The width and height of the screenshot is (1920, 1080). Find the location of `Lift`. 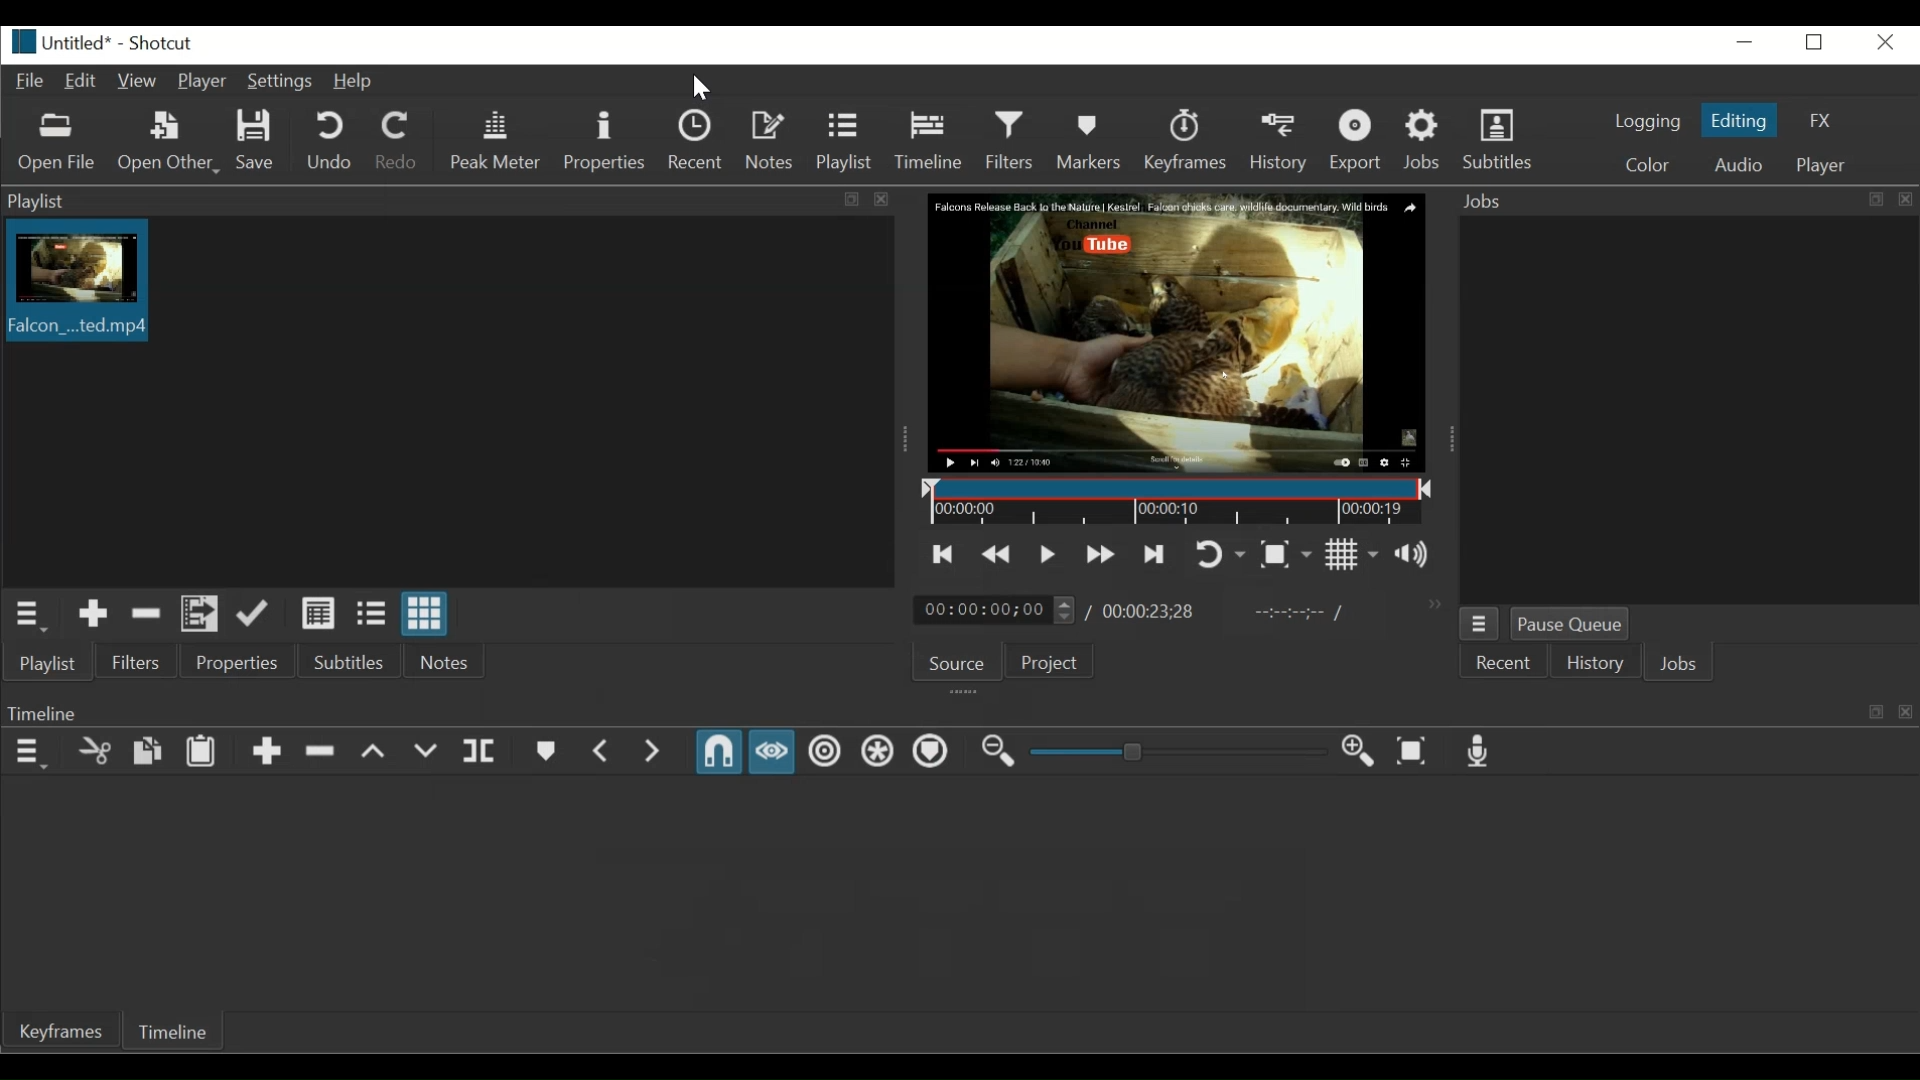

Lift is located at coordinates (374, 749).